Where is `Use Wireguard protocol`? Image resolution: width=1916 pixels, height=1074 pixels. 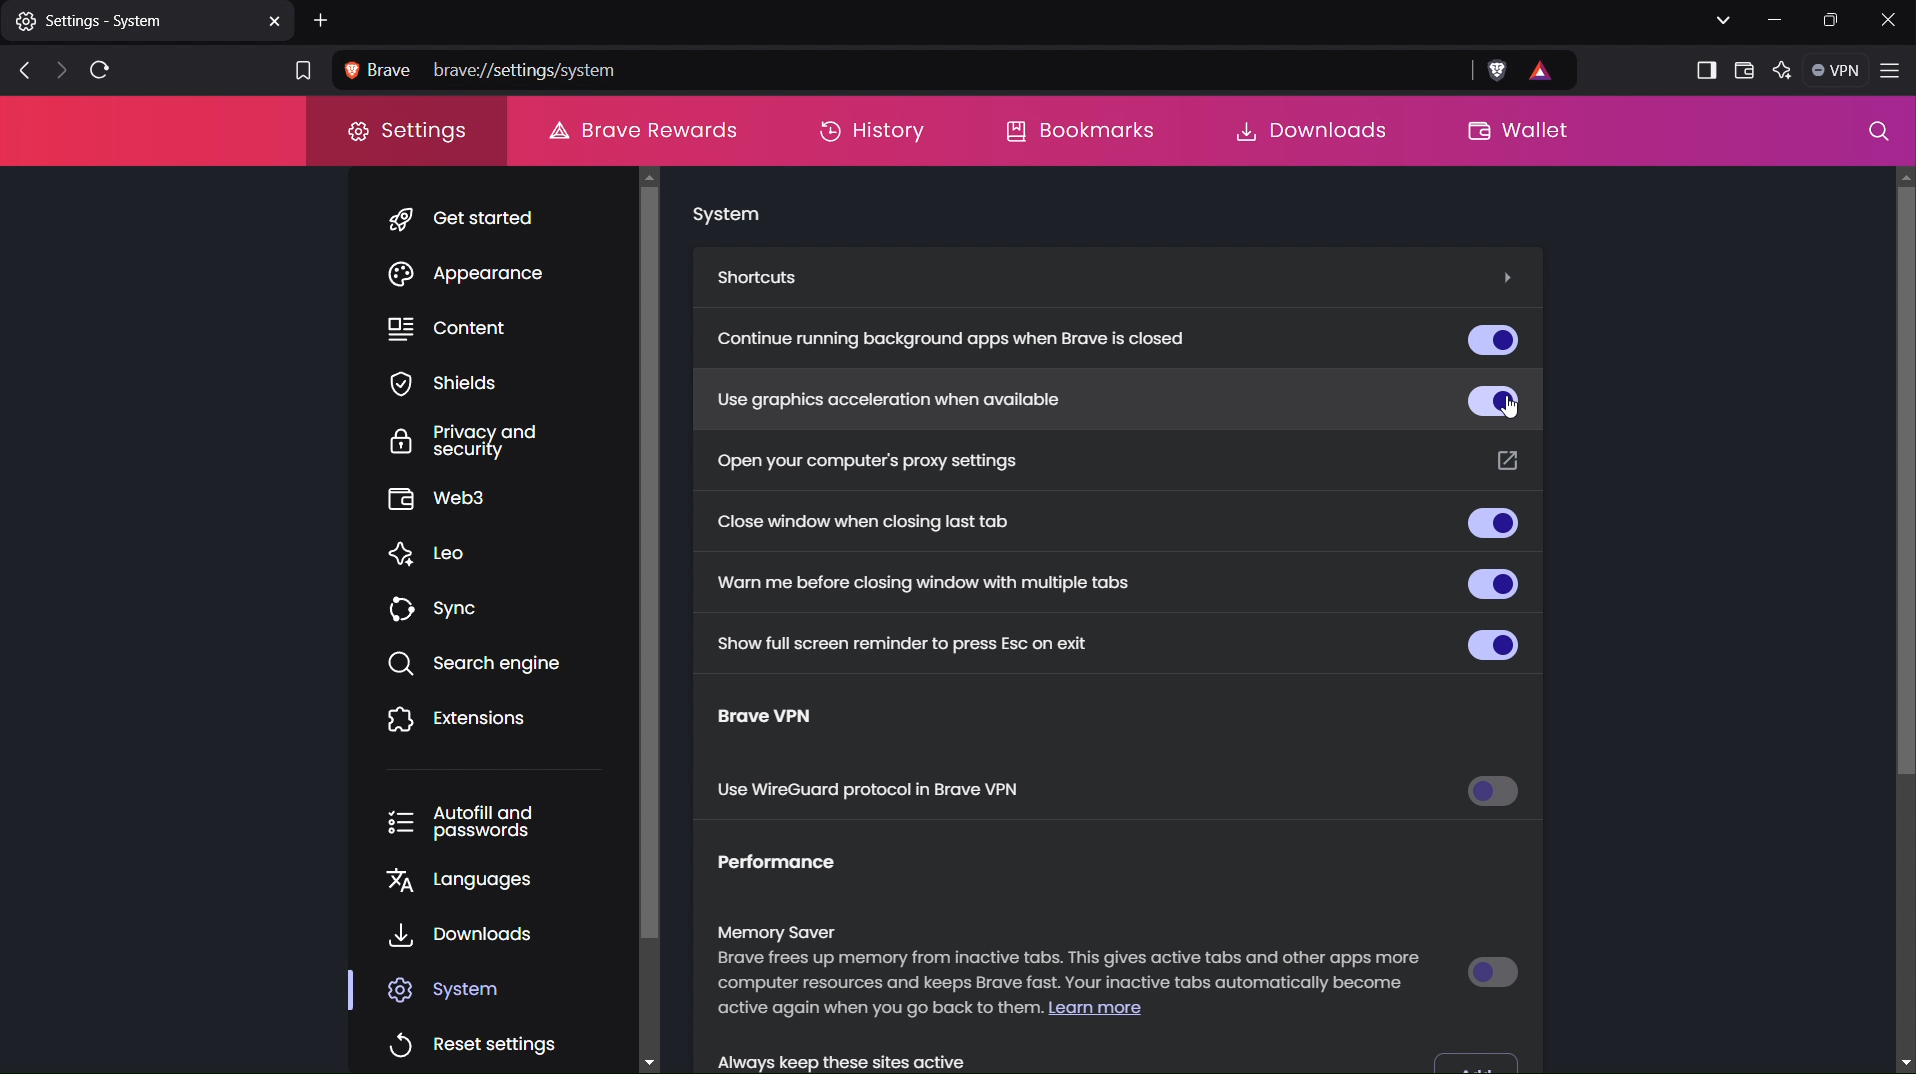 Use Wireguard protocol is located at coordinates (874, 792).